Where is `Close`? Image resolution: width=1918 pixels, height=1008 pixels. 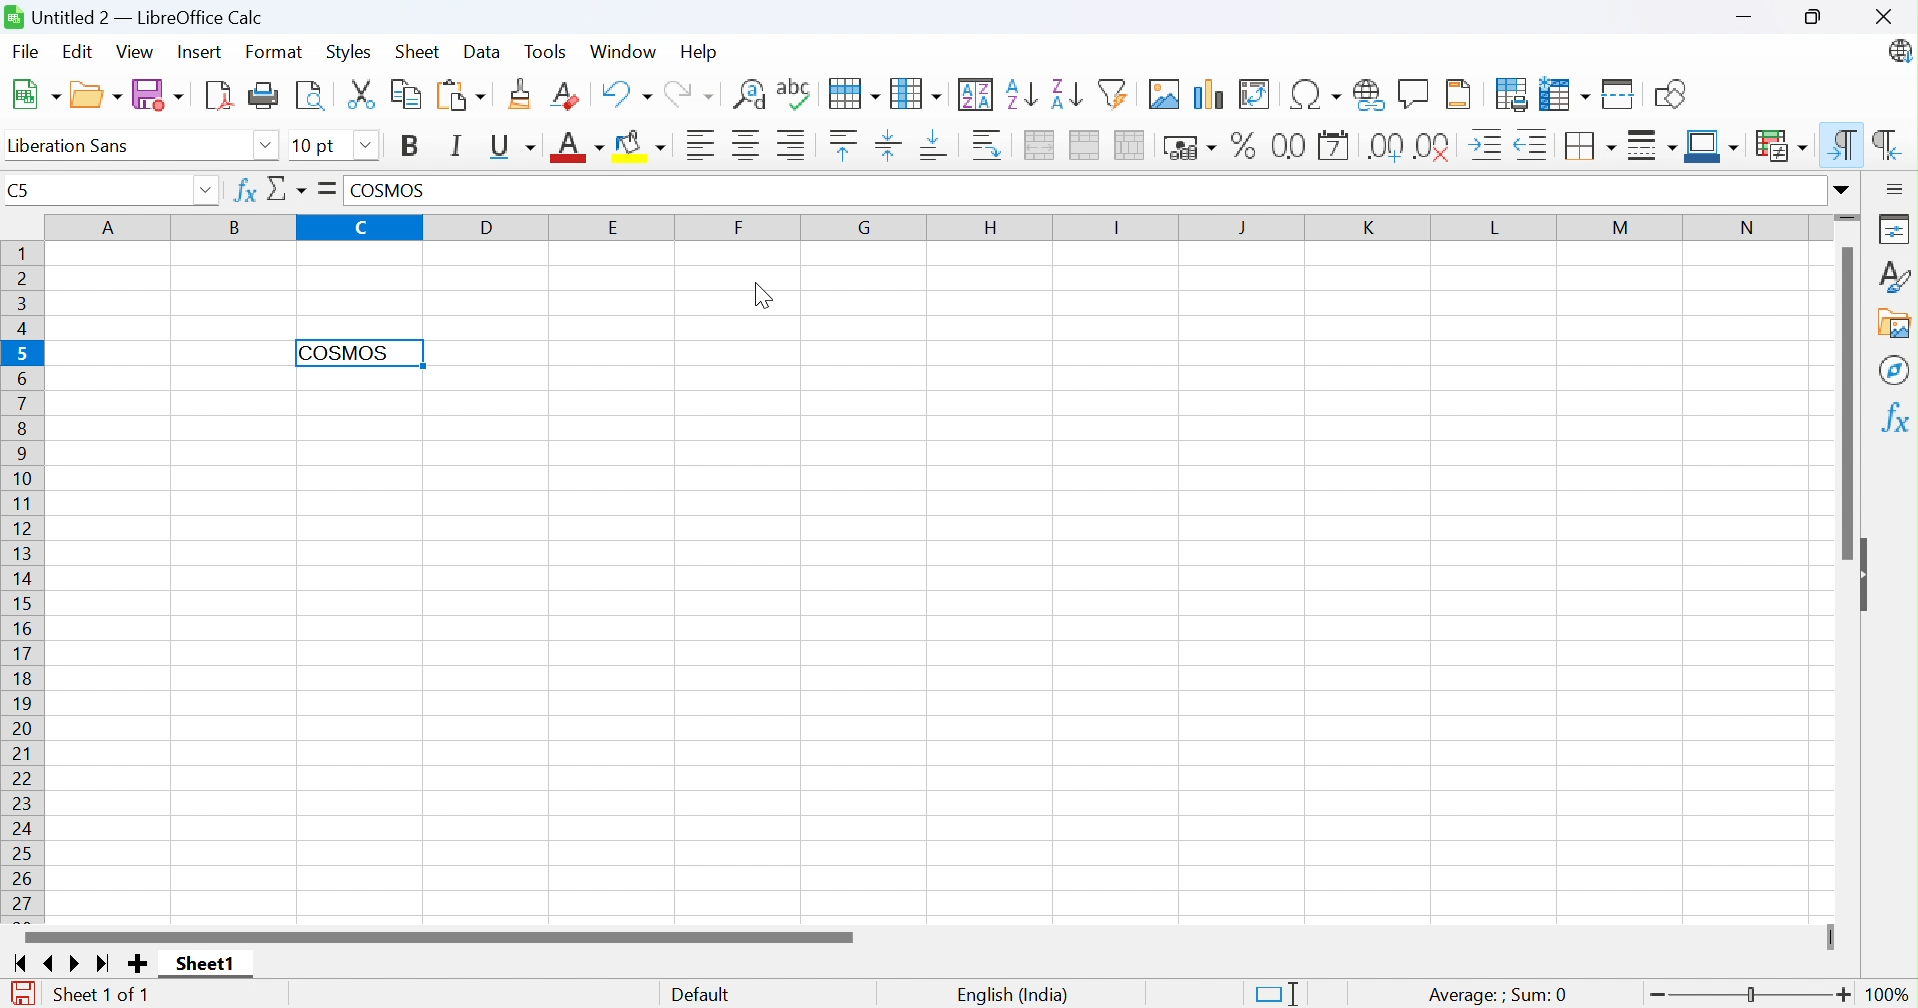 Close is located at coordinates (1886, 17).